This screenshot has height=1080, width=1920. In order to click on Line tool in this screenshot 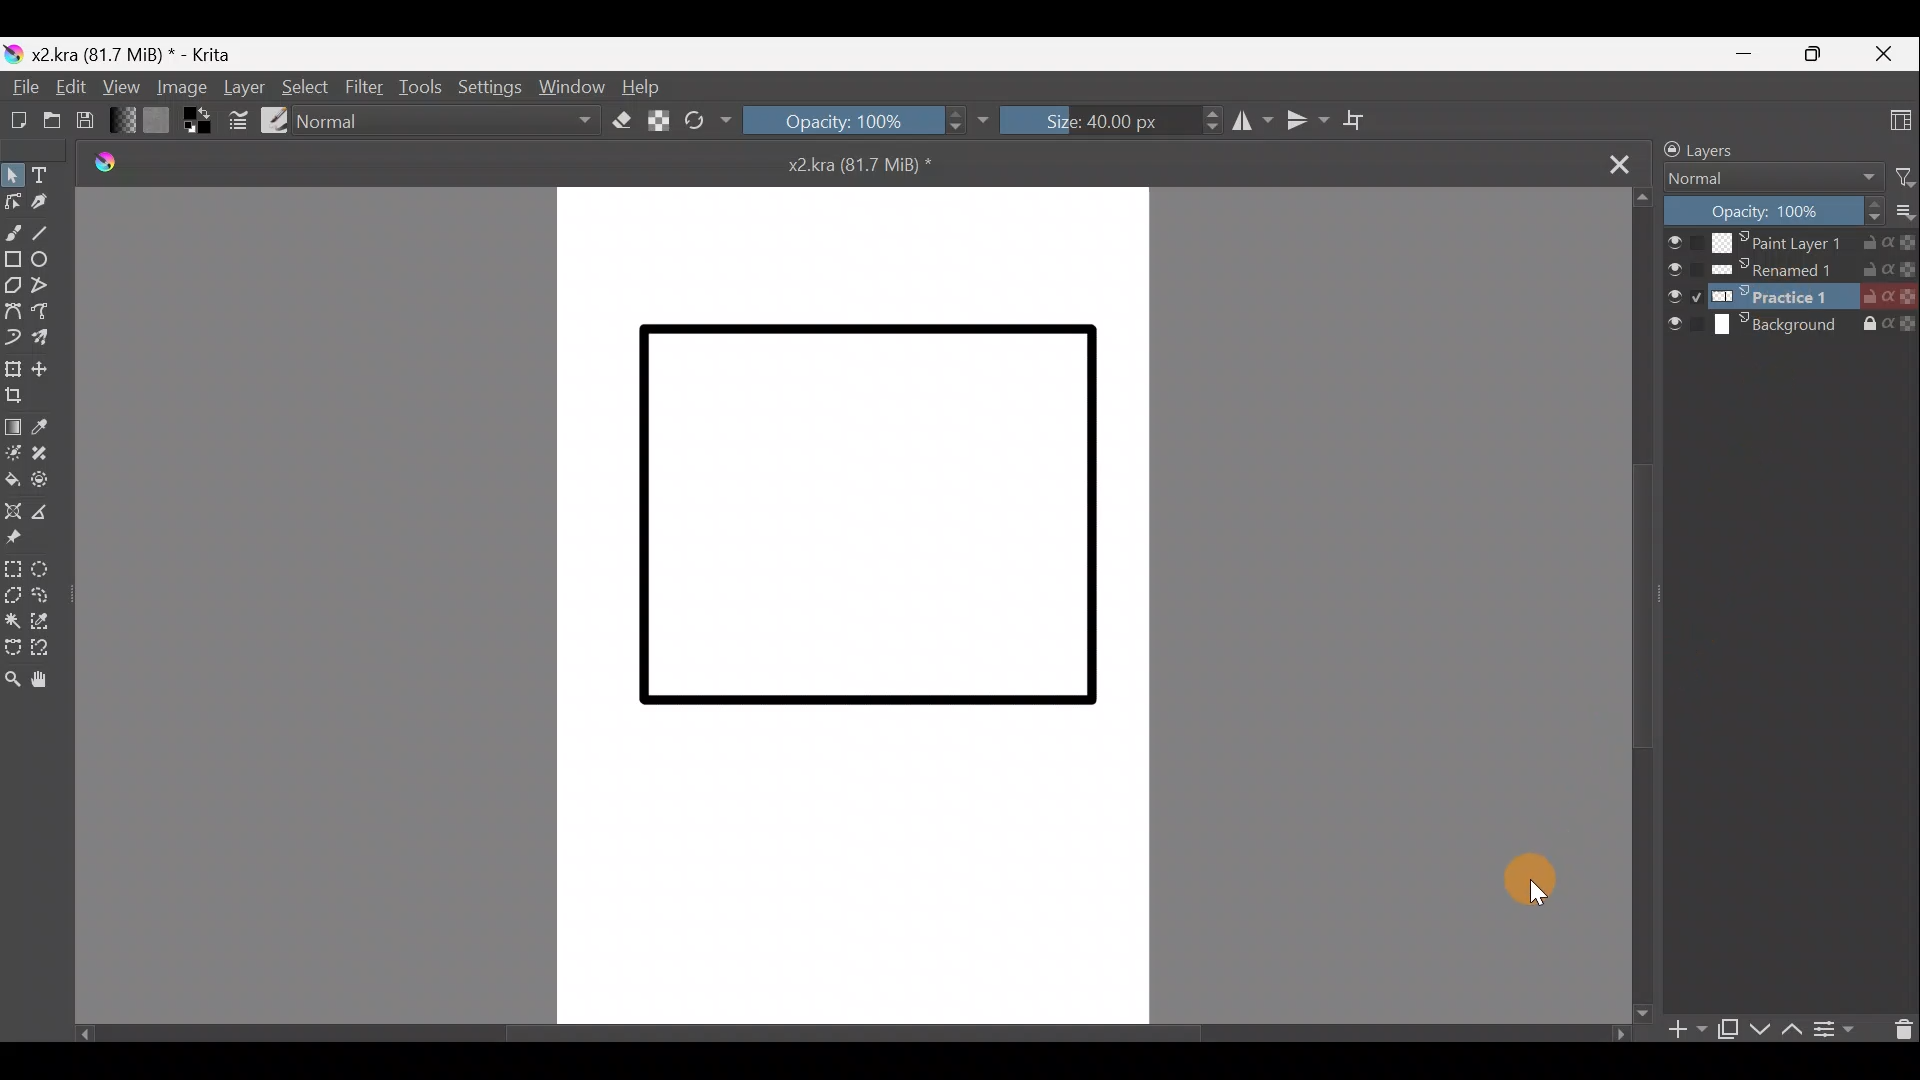, I will do `click(47, 230)`.